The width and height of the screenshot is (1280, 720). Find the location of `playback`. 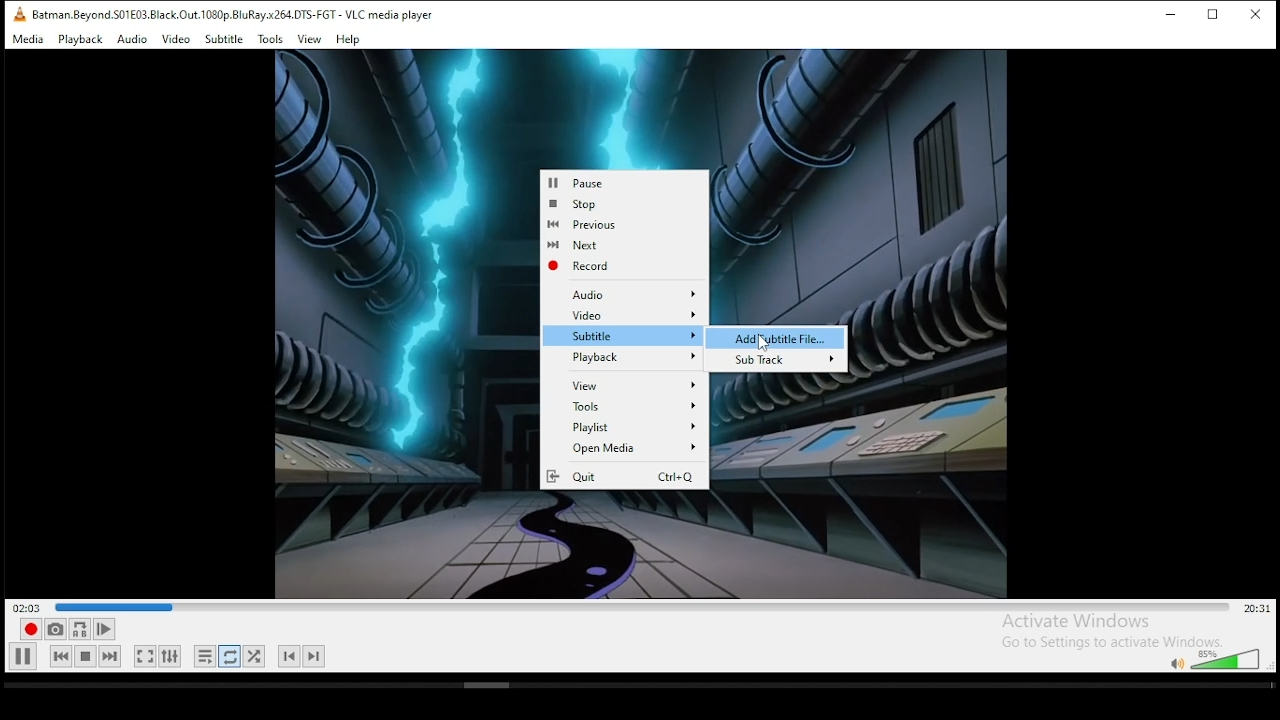

playback is located at coordinates (81, 39).